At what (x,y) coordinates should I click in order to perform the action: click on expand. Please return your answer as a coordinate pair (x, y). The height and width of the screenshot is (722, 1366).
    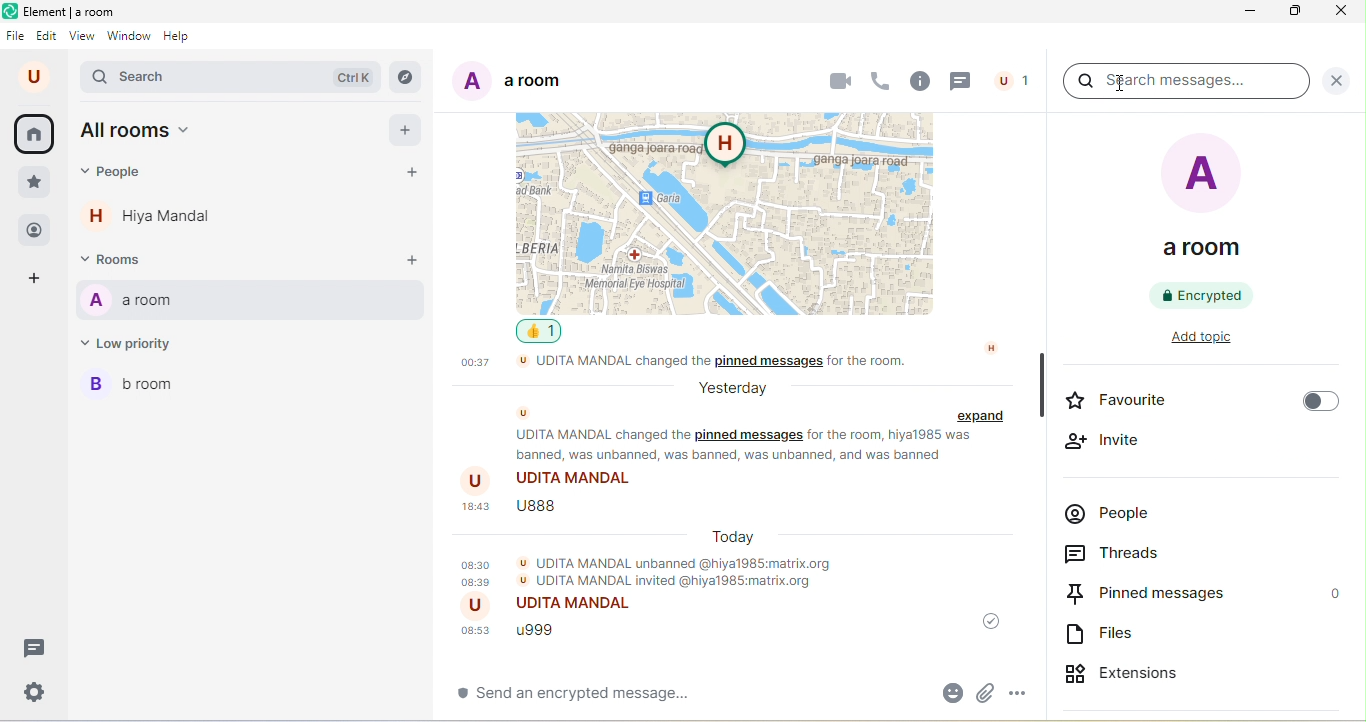
    Looking at the image, I should click on (984, 417).